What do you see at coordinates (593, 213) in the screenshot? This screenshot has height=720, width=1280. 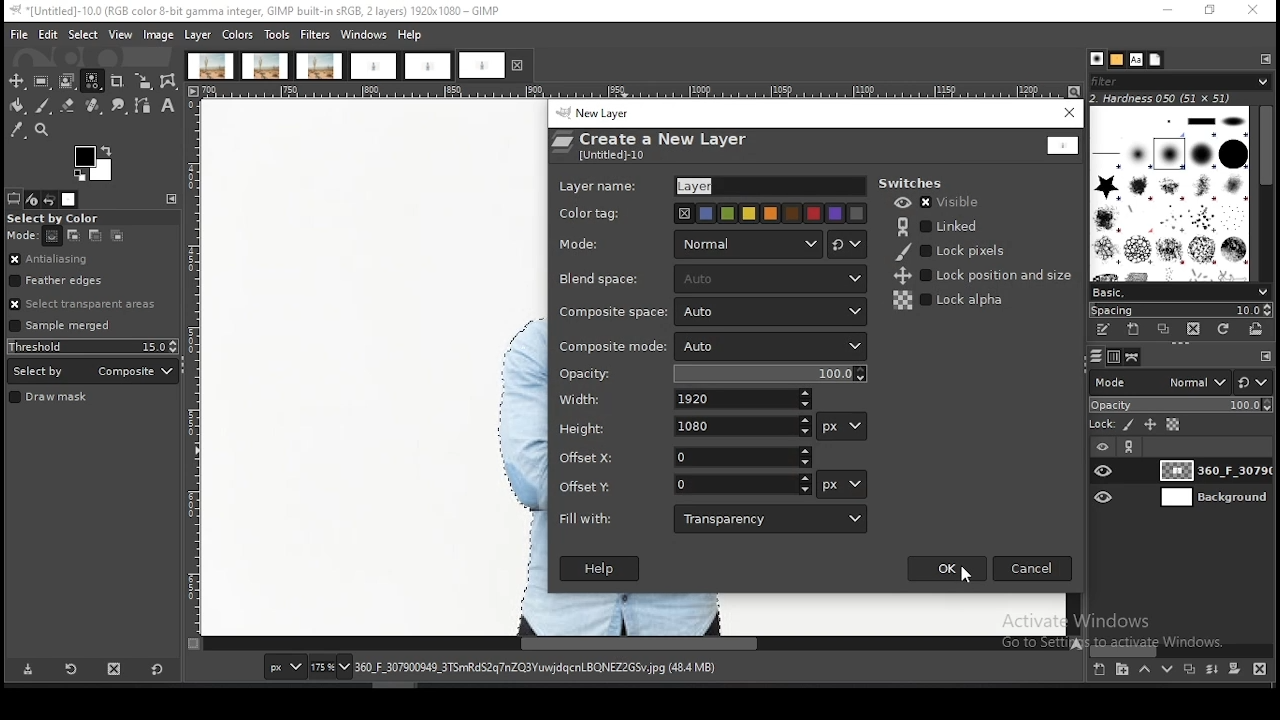 I see `color tag` at bounding box center [593, 213].